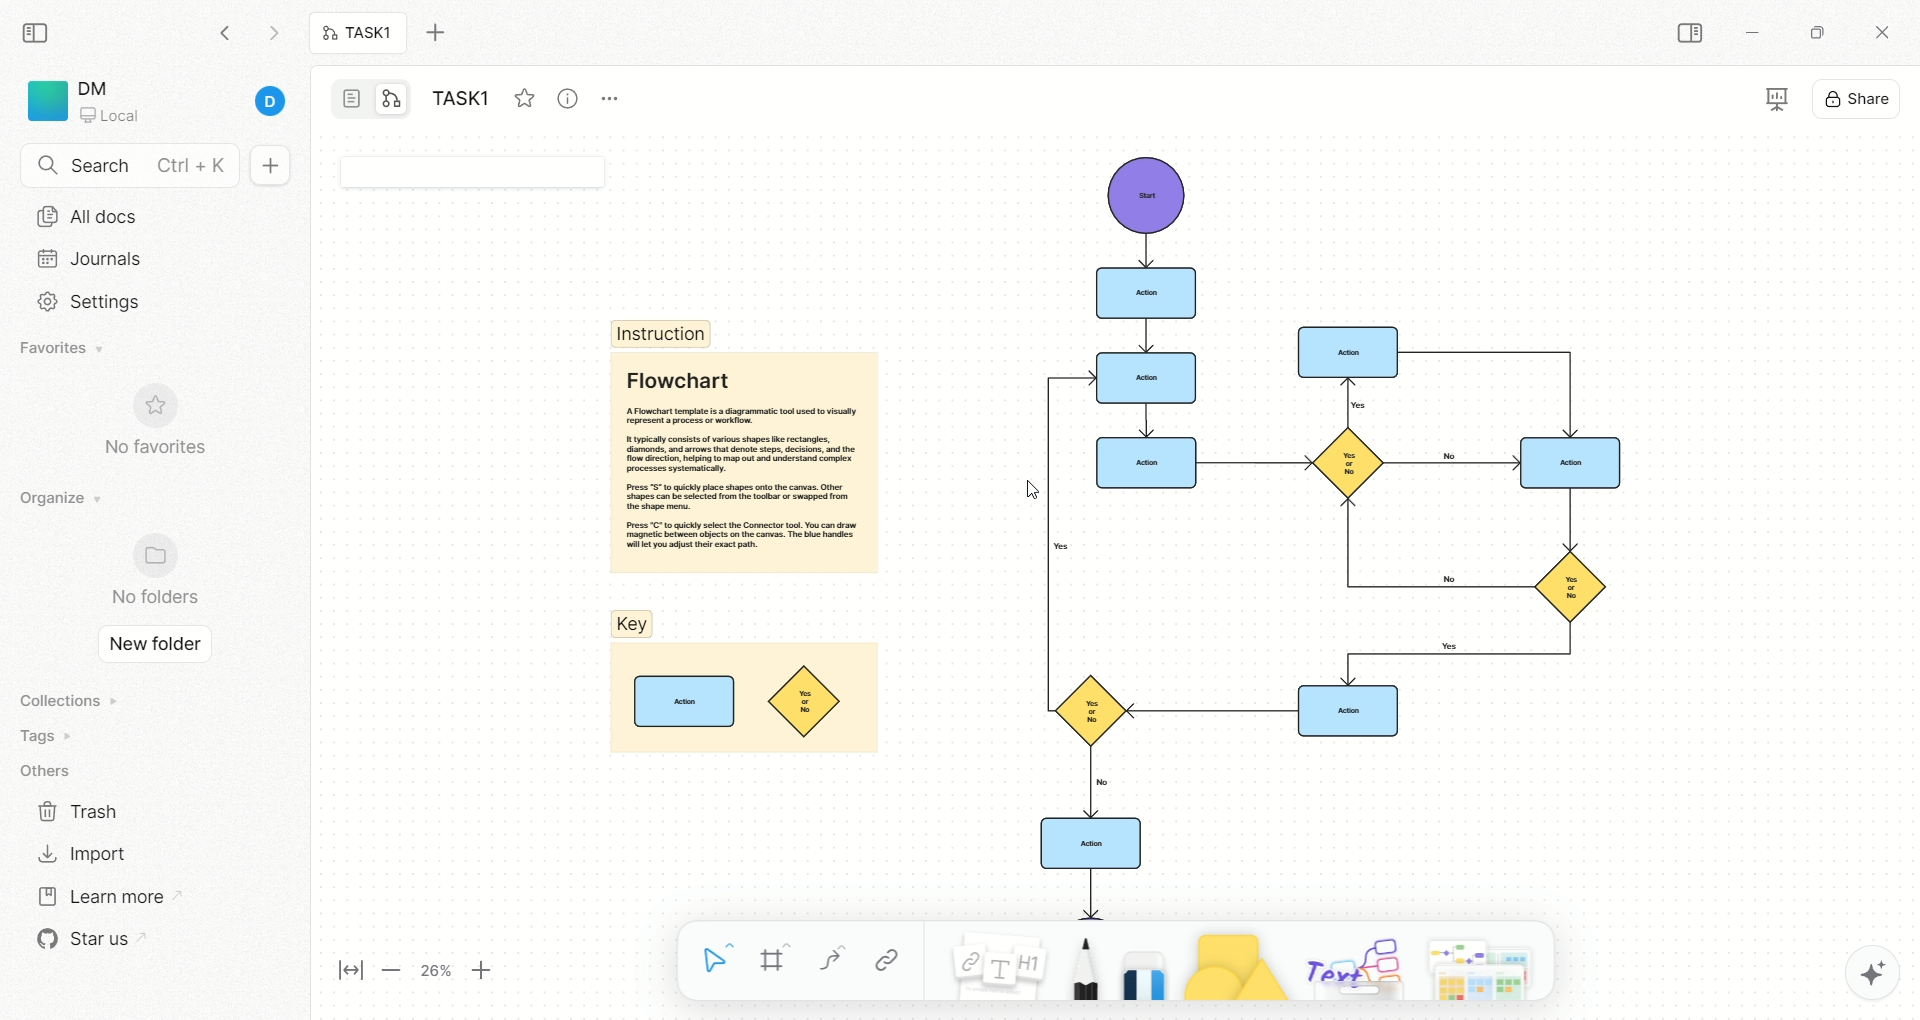  Describe the element at coordinates (41, 31) in the screenshot. I see `collapse sidebar` at that location.